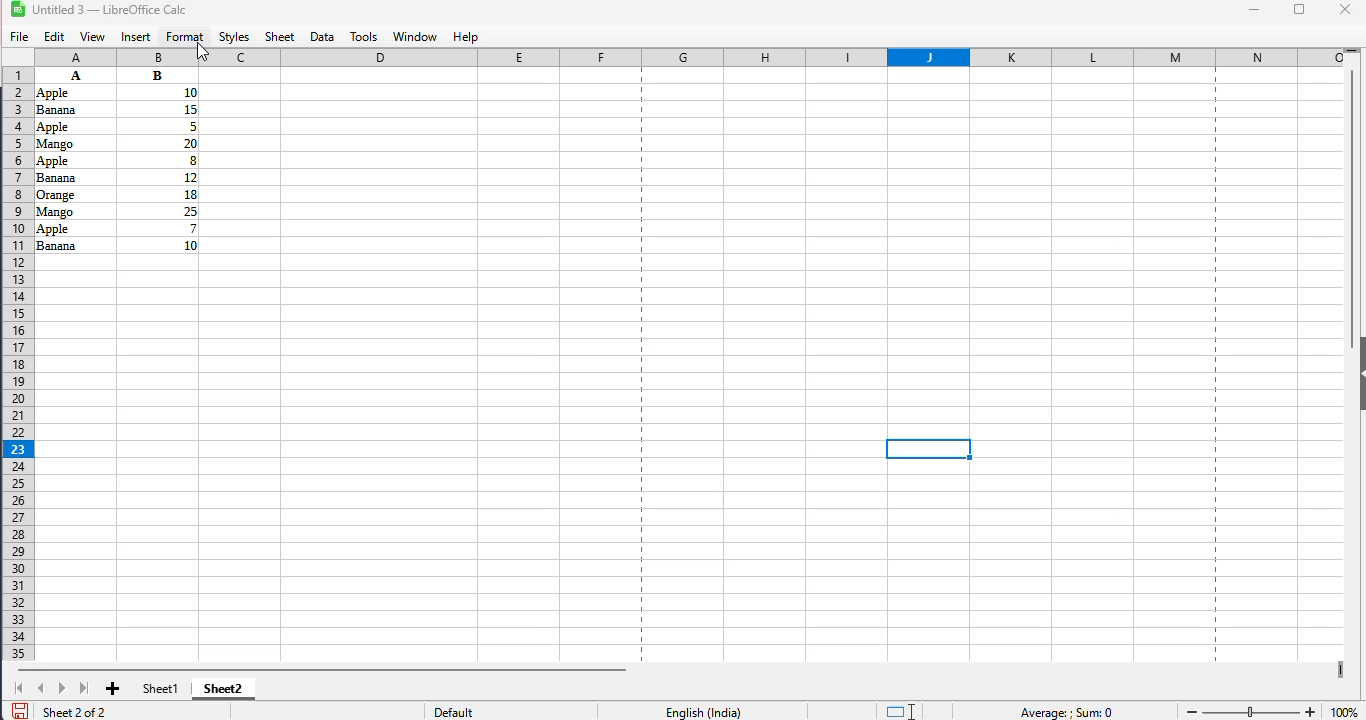 This screenshot has width=1366, height=720. Describe the element at coordinates (19, 710) in the screenshot. I see `click to save document` at that location.